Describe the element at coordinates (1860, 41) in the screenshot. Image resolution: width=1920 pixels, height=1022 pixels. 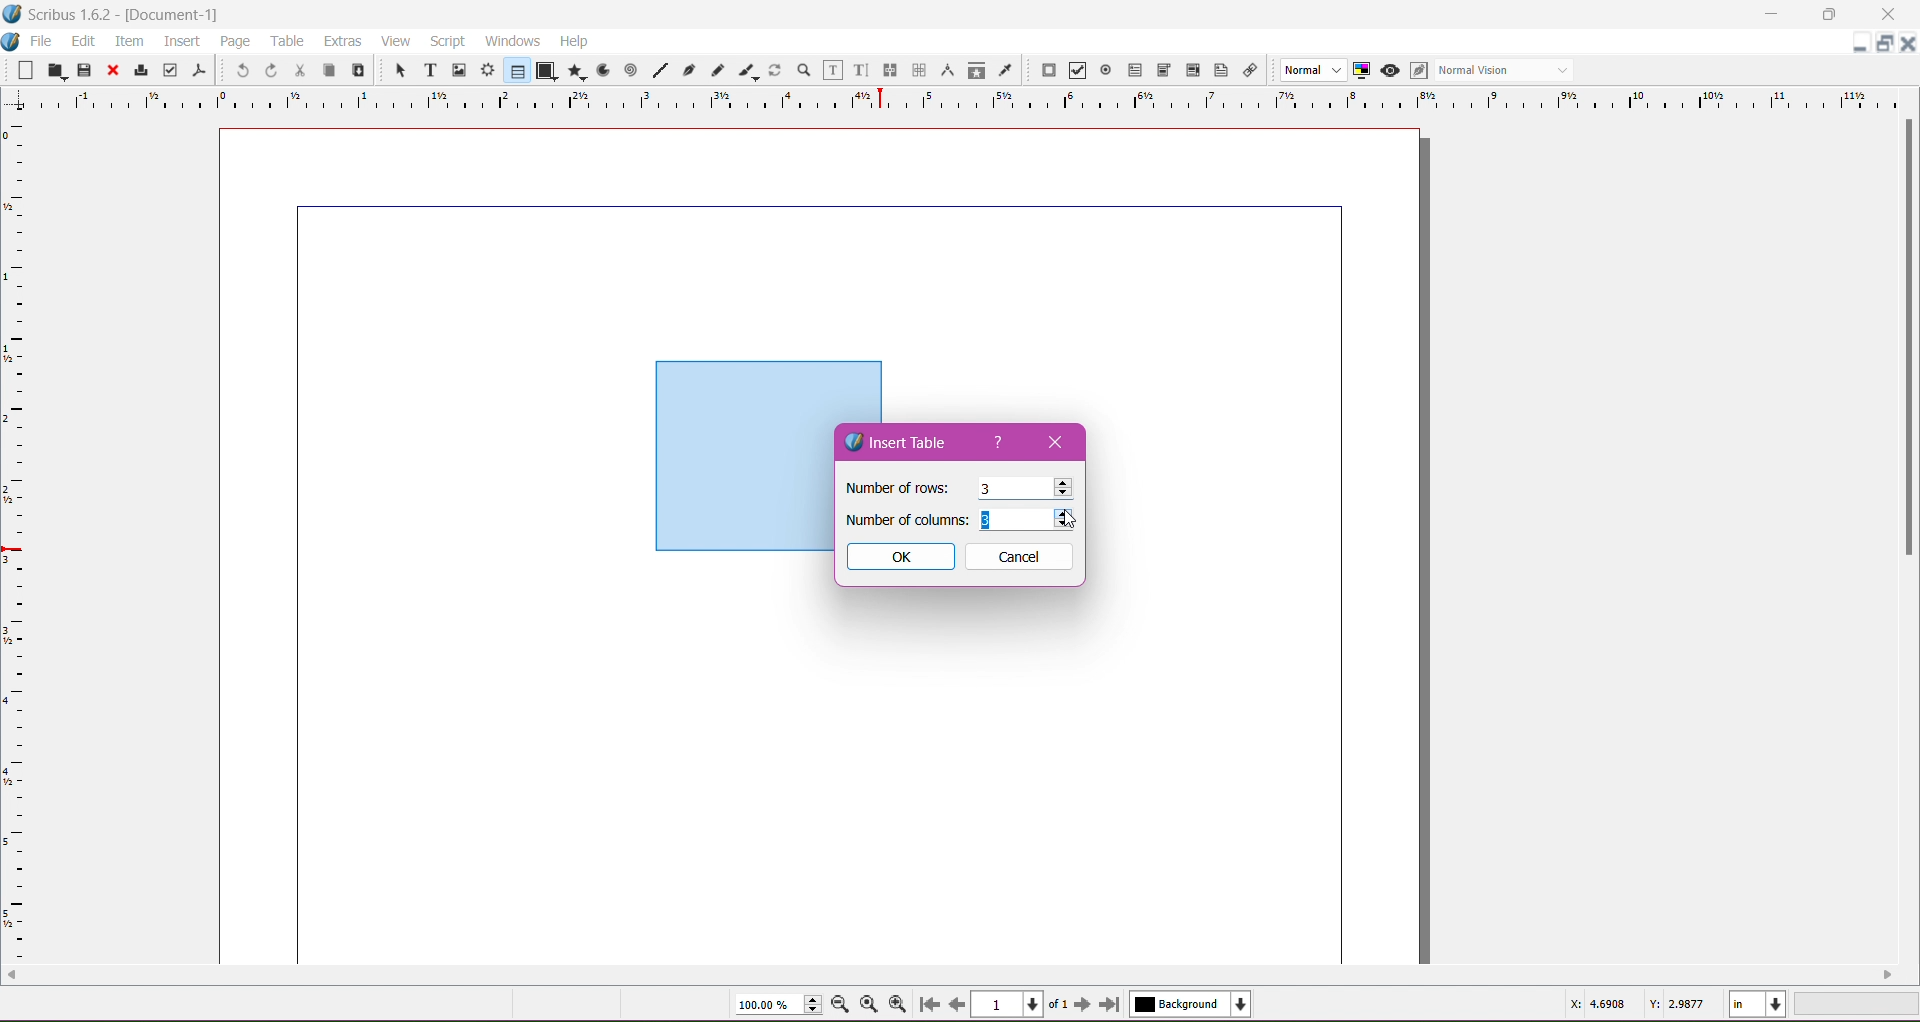
I see `Minimize` at that location.